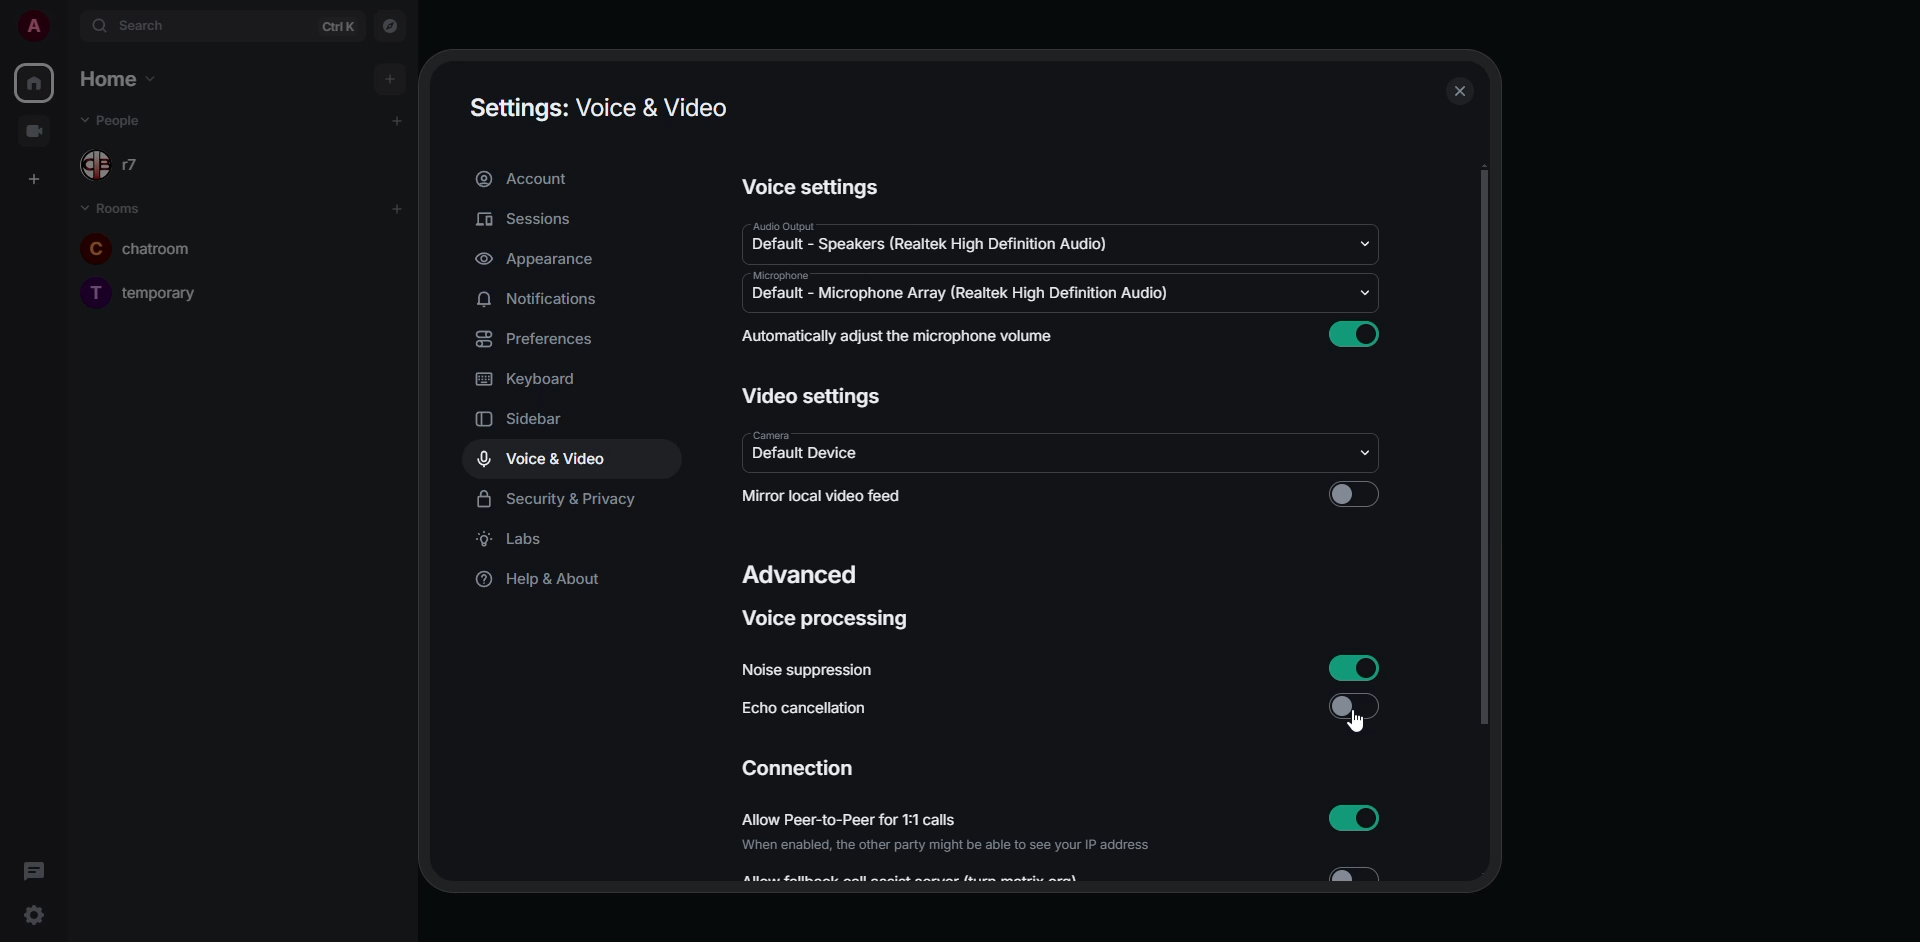 The height and width of the screenshot is (942, 1920). Describe the element at coordinates (340, 26) in the screenshot. I see `ctrl K` at that location.